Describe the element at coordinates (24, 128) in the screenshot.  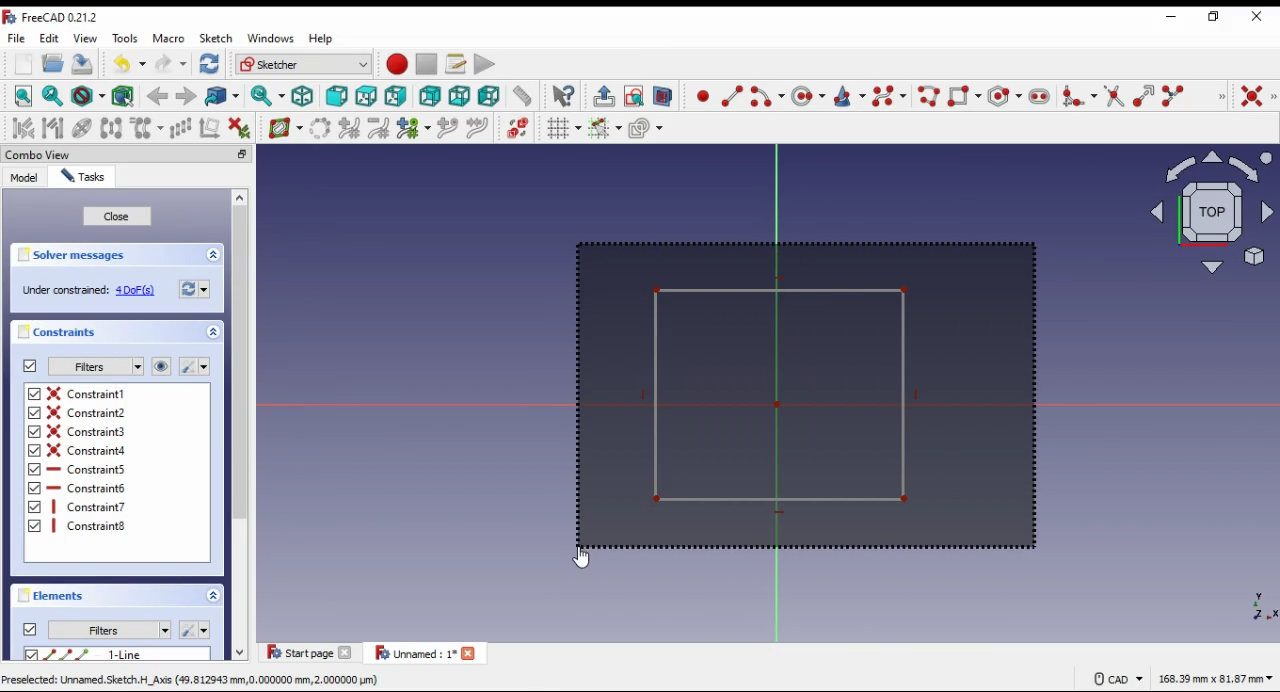
I see `select associated constraints` at that location.